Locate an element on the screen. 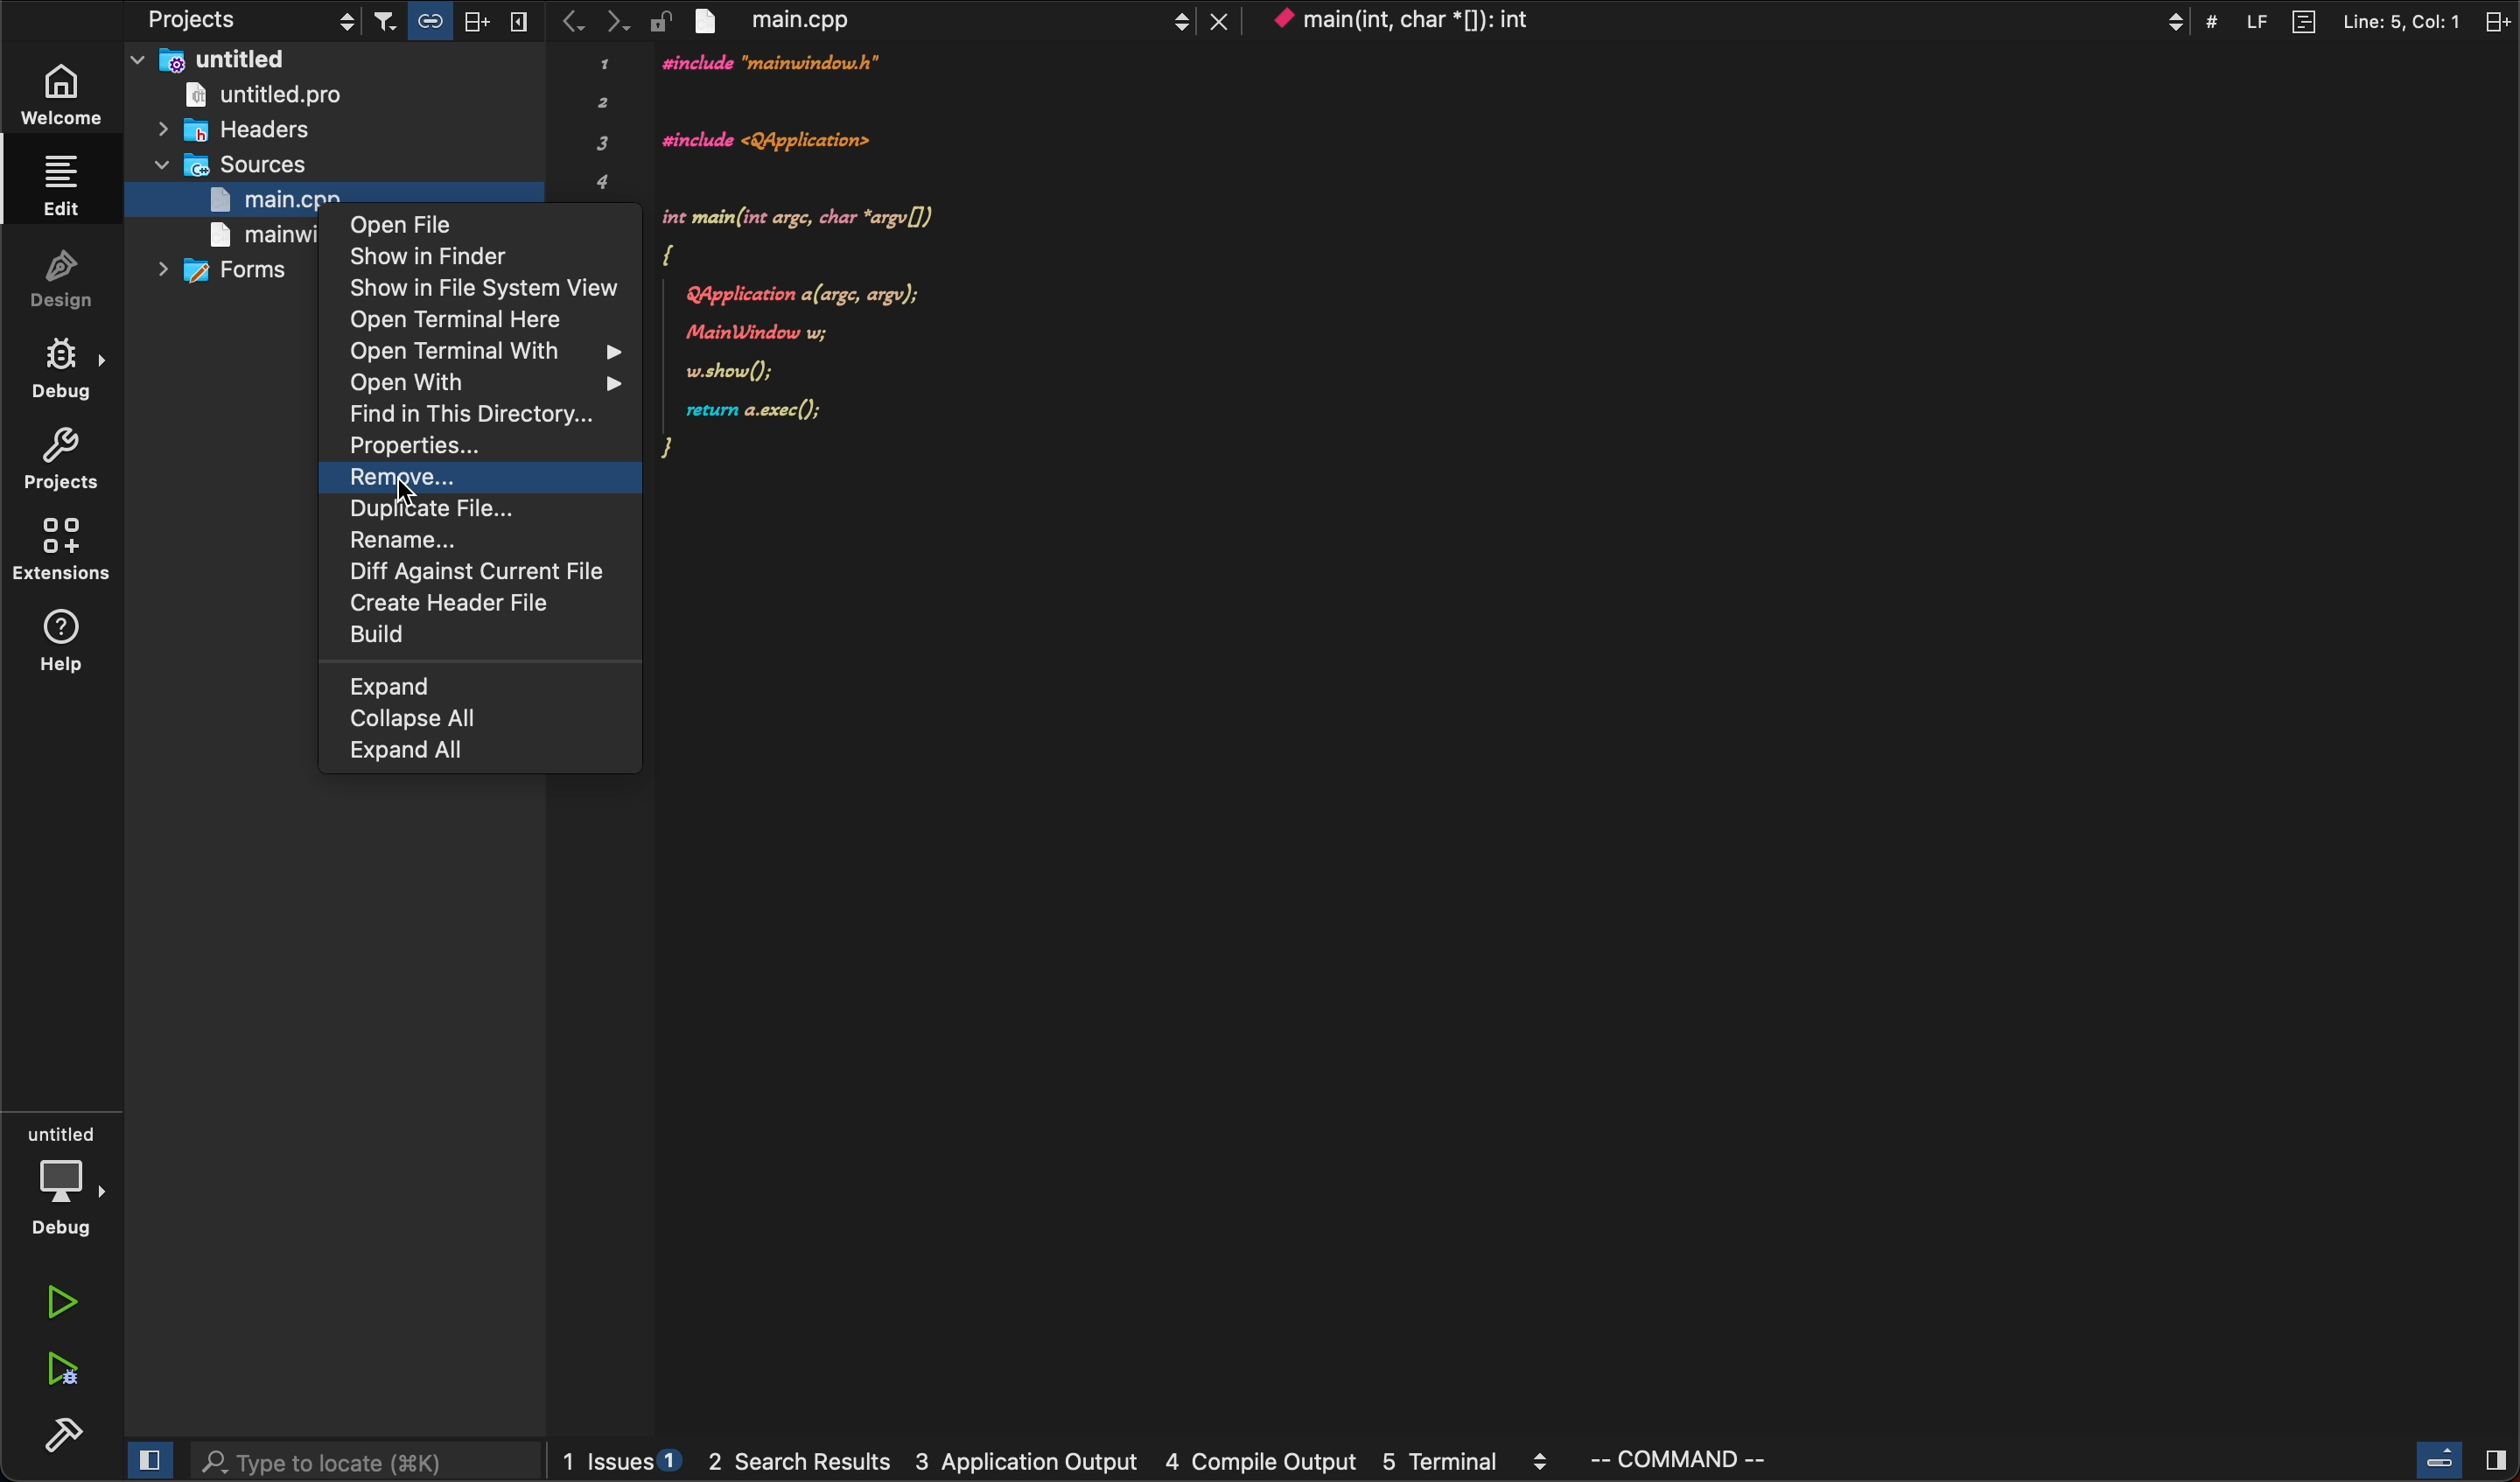 This screenshot has width=2520, height=1482. projects is located at coordinates (67, 459).